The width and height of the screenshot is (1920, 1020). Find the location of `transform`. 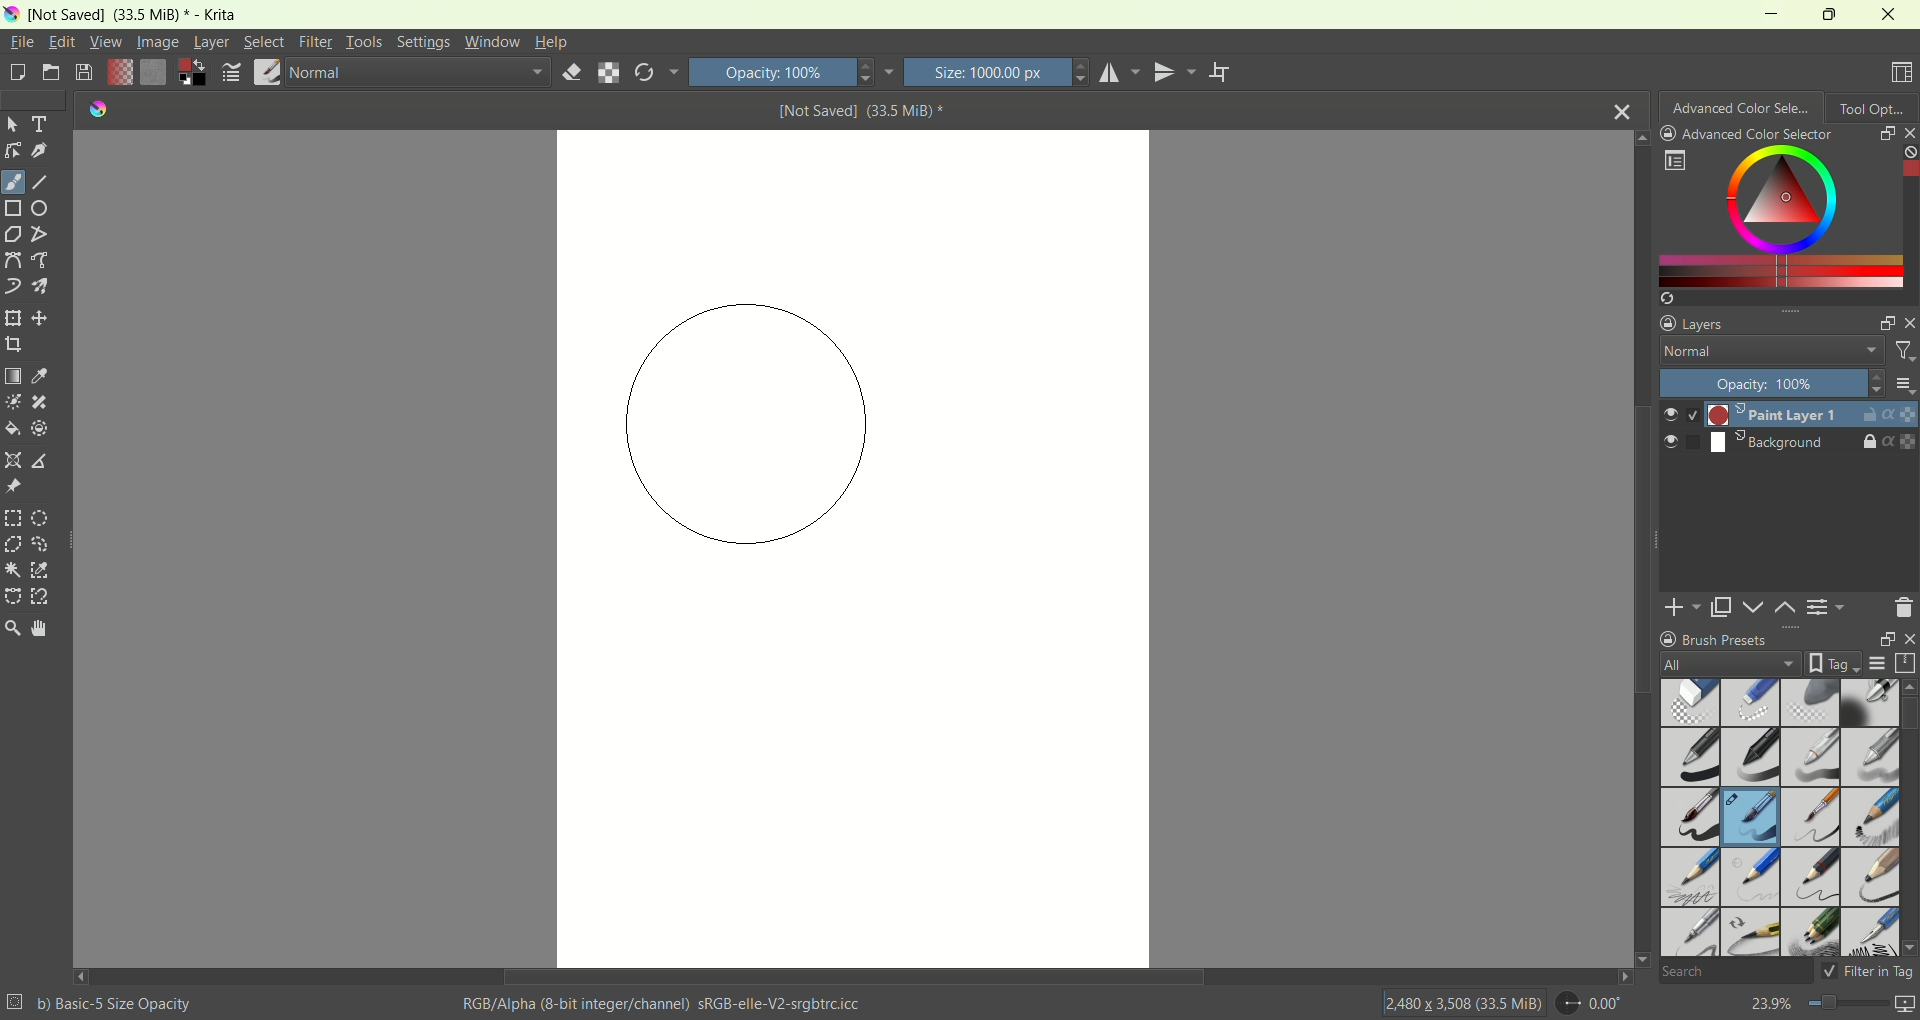

transform is located at coordinates (12, 319).